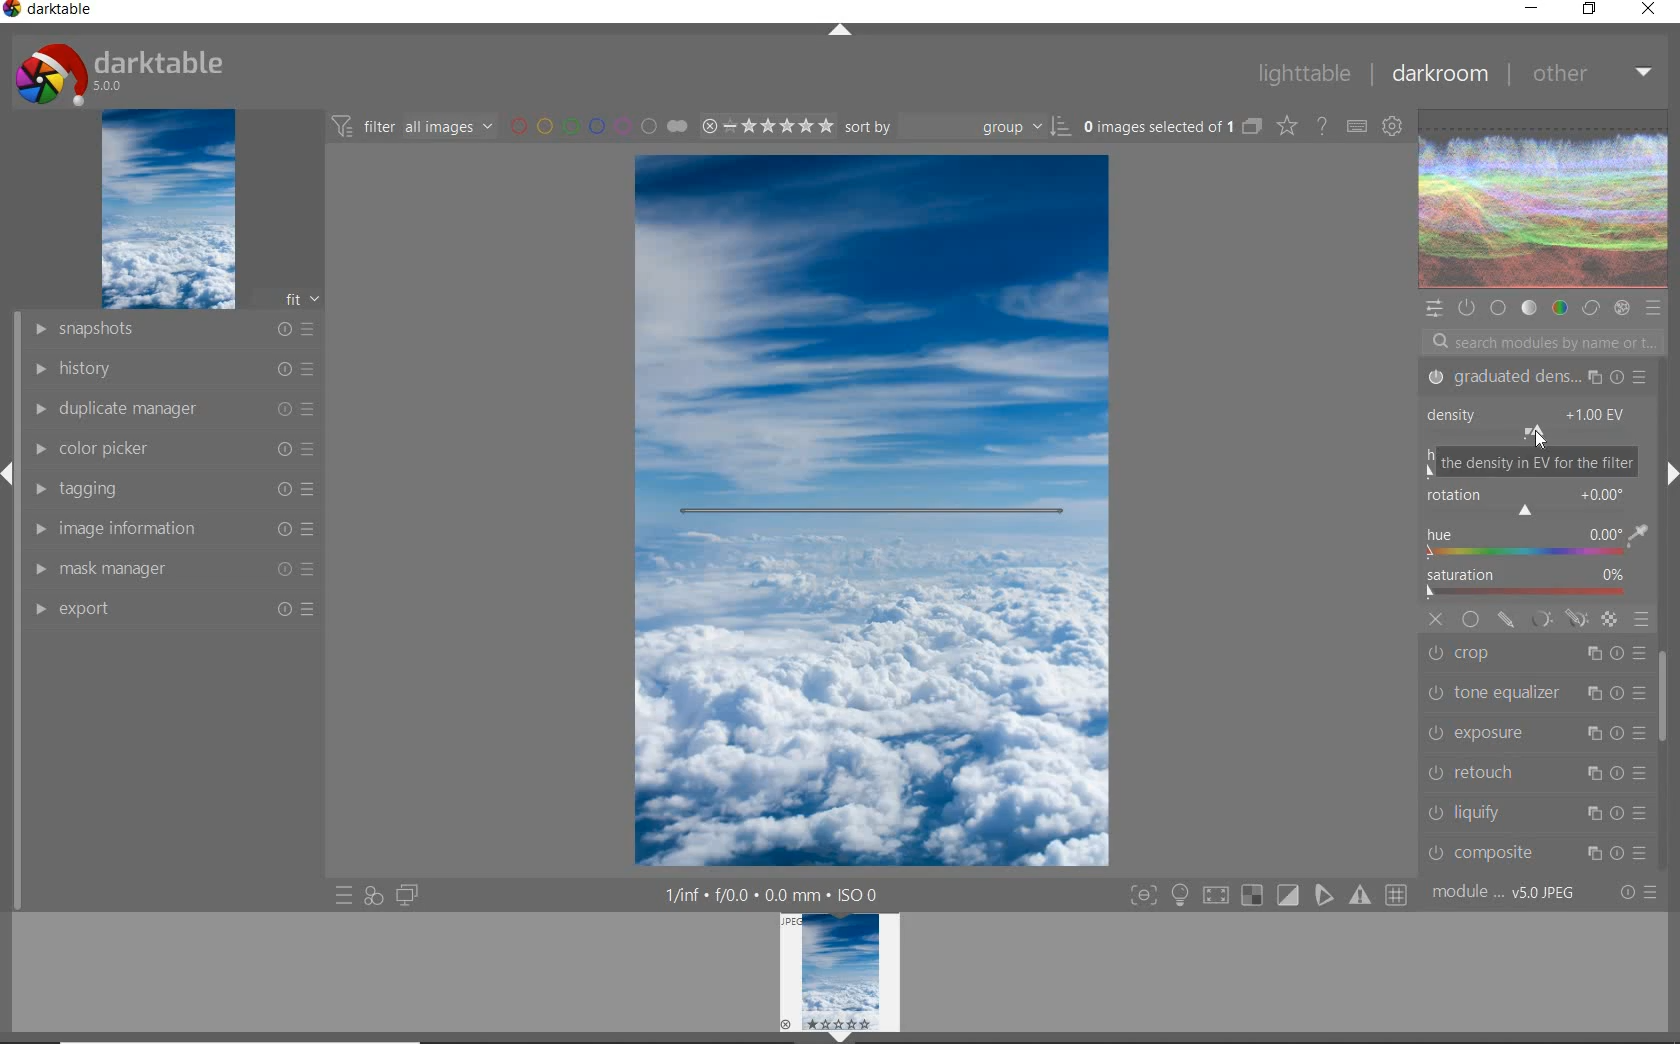 The image size is (1680, 1044). Describe the element at coordinates (373, 896) in the screenshot. I see `QUICK ACCESS FOR APLYING ANY OF YOUR STYLES` at that location.